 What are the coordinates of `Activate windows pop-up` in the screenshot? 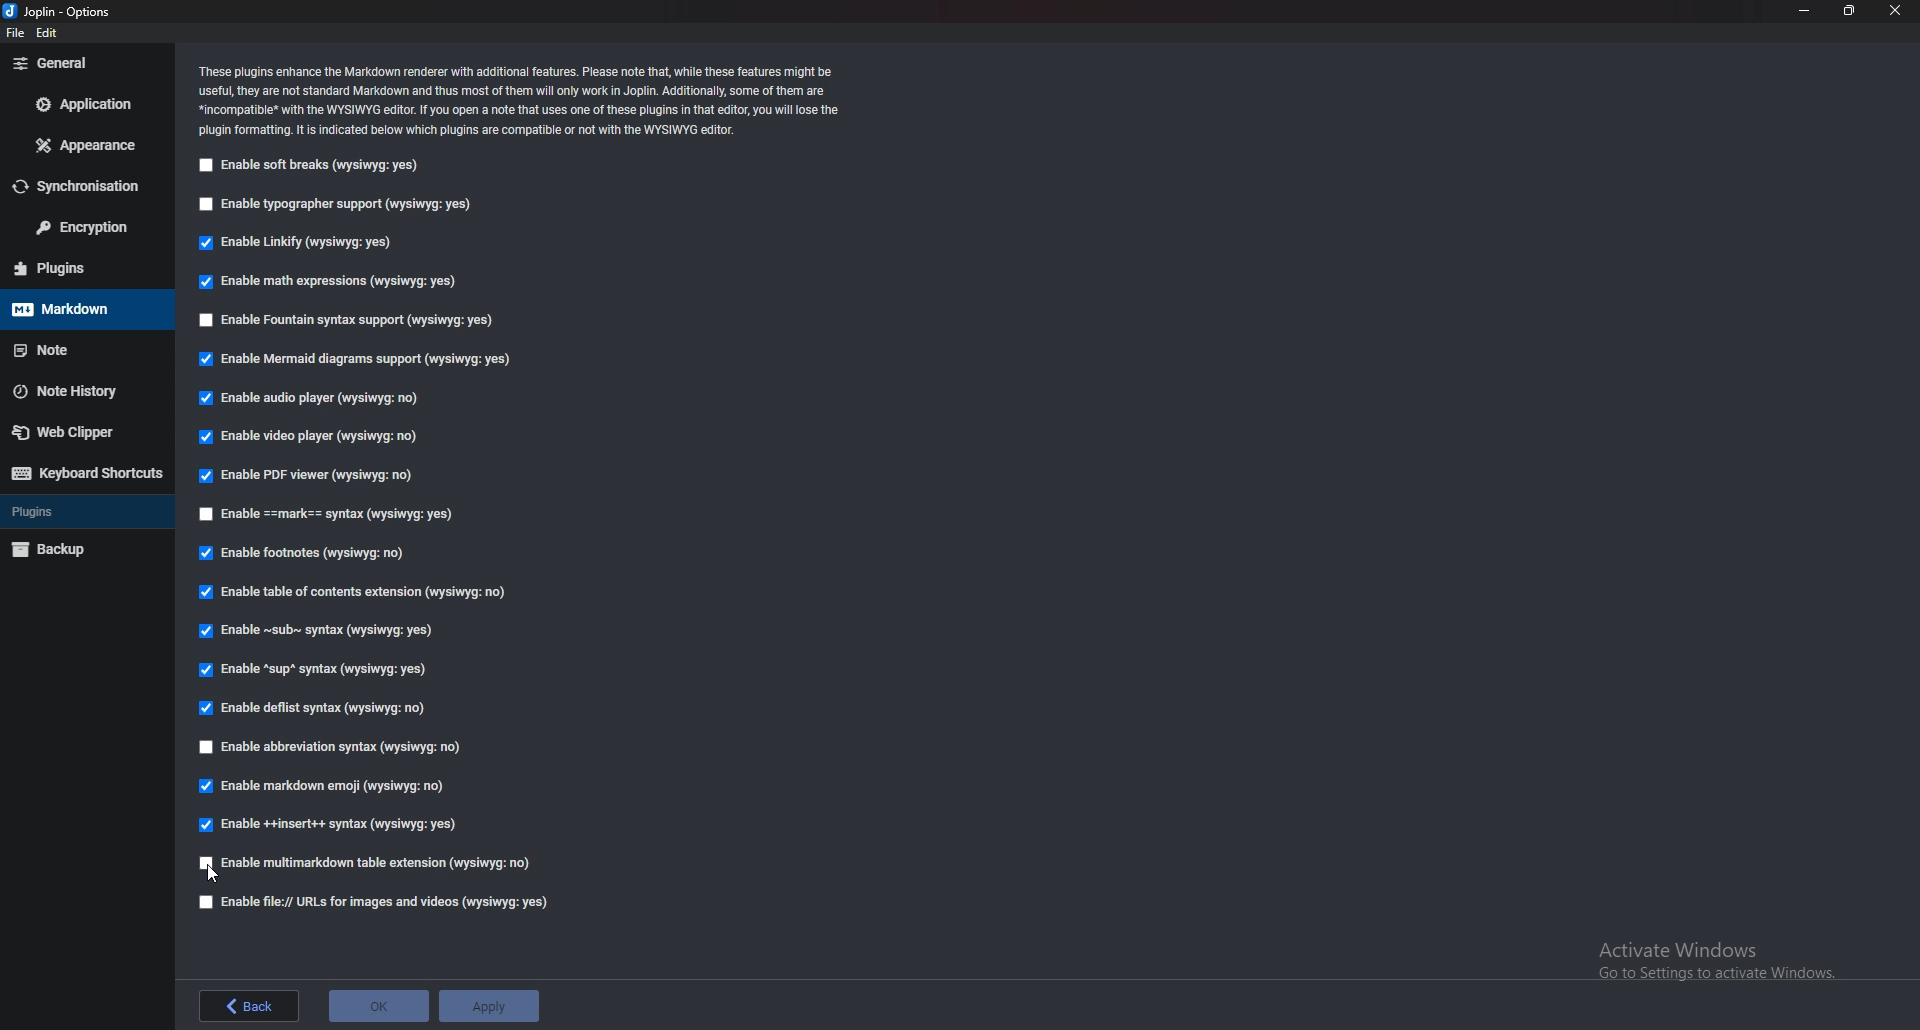 It's located at (1725, 965).